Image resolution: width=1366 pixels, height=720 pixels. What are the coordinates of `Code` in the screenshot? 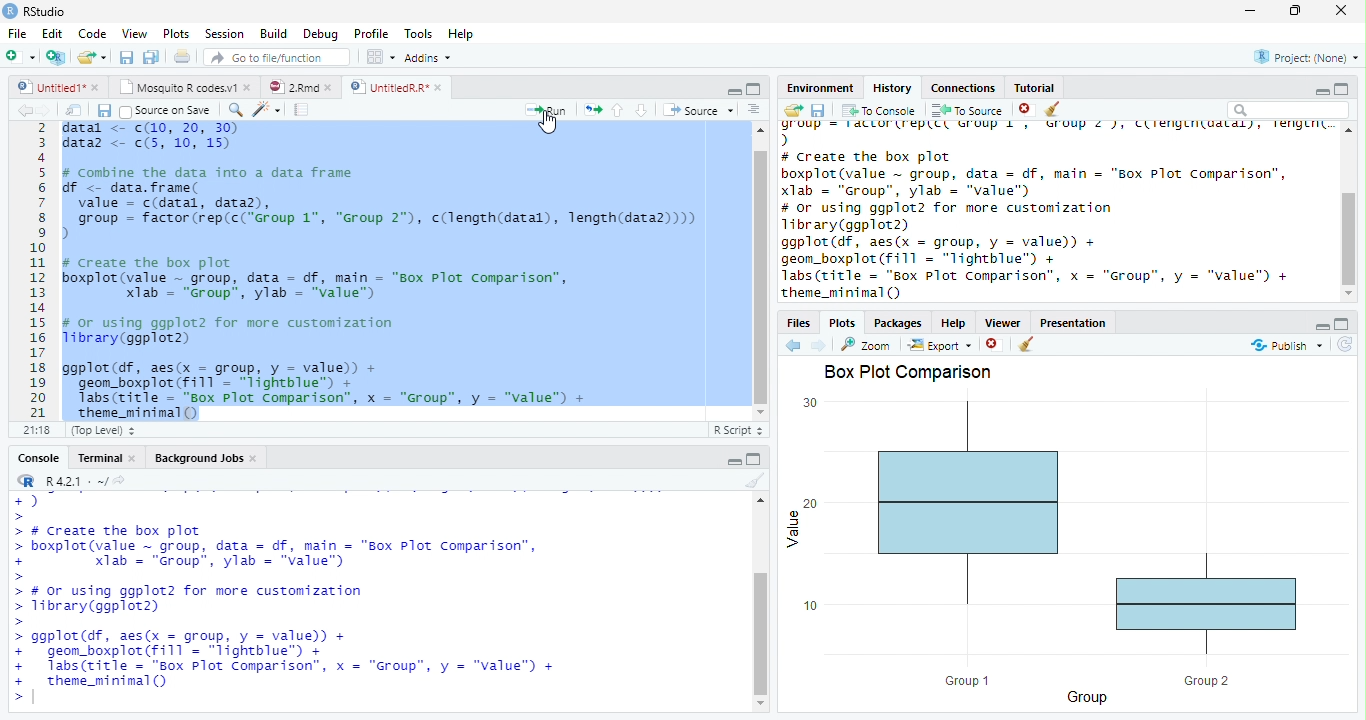 It's located at (91, 34).